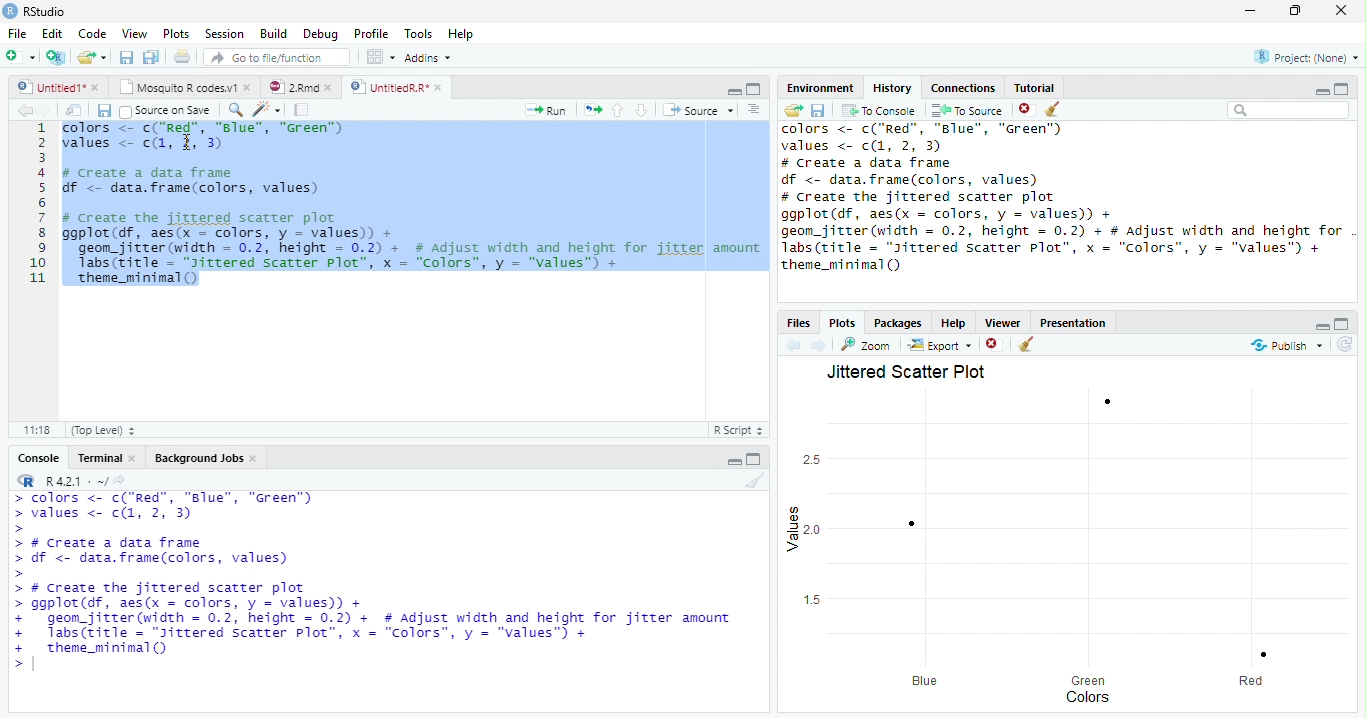 Image resolution: width=1366 pixels, height=718 pixels. I want to click on Edit, so click(52, 34).